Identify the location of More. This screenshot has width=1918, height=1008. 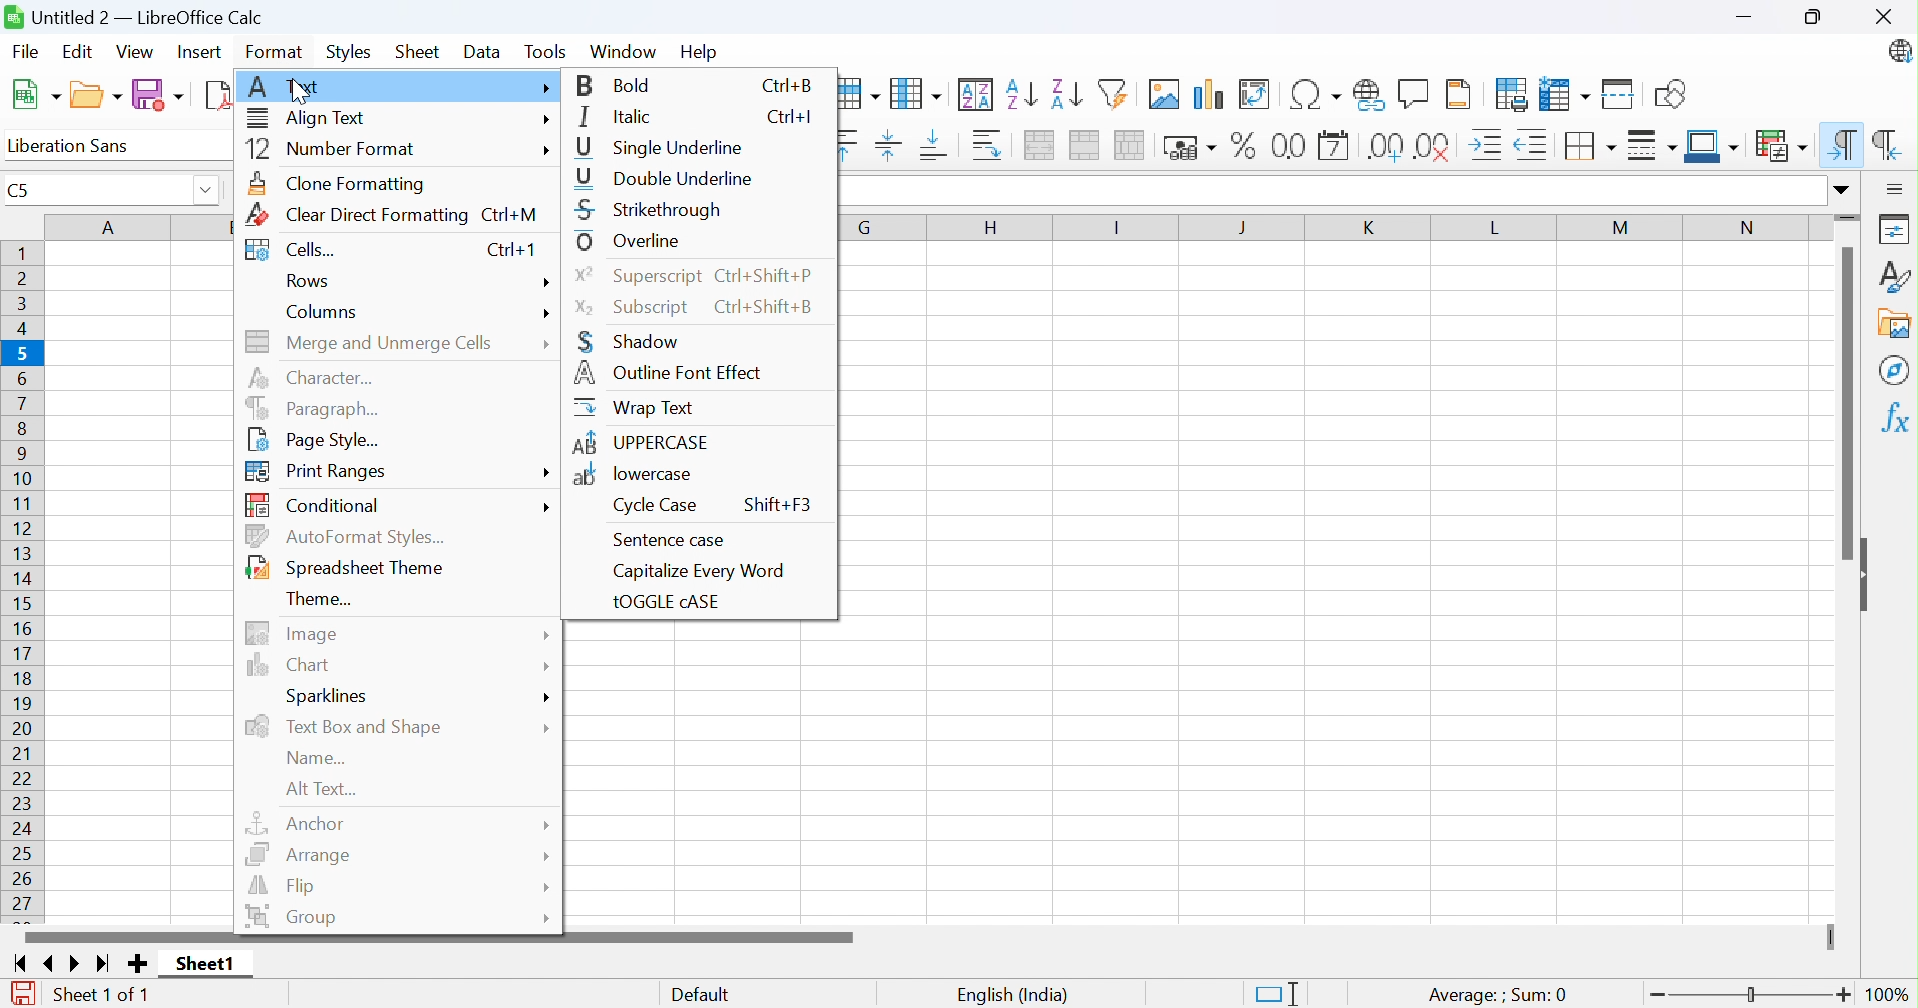
(544, 666).